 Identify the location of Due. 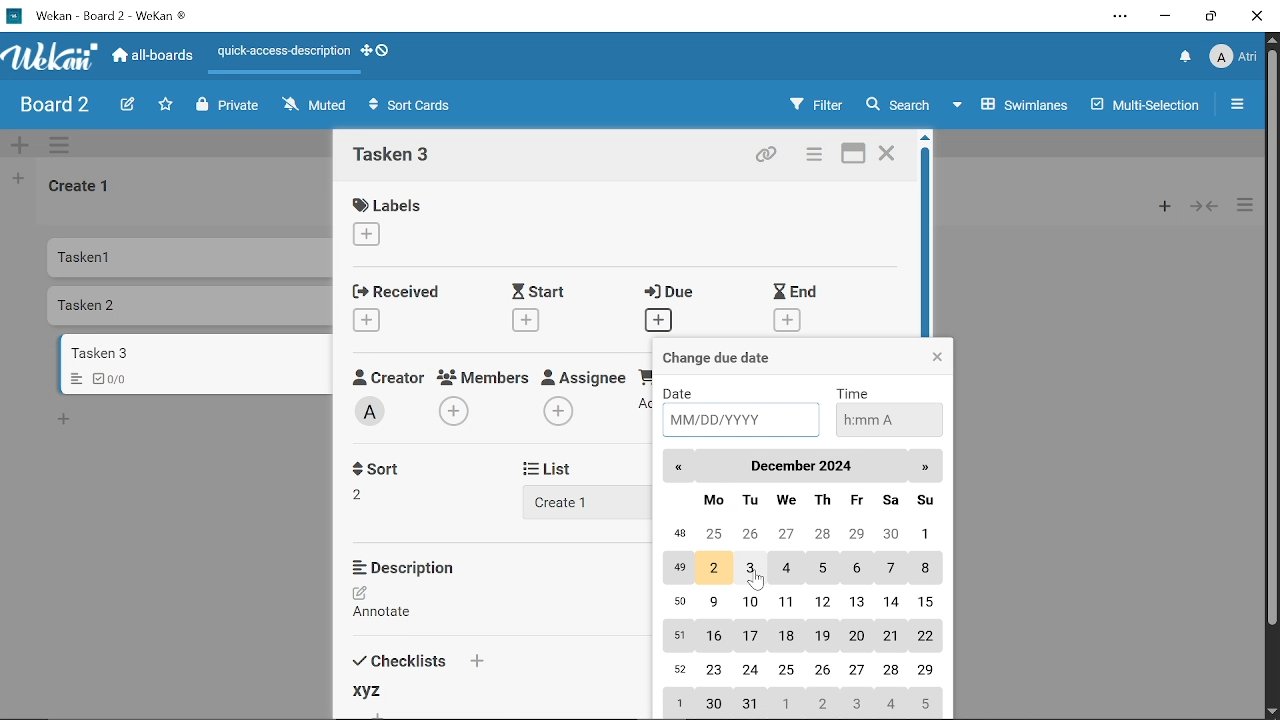
(675, 293).